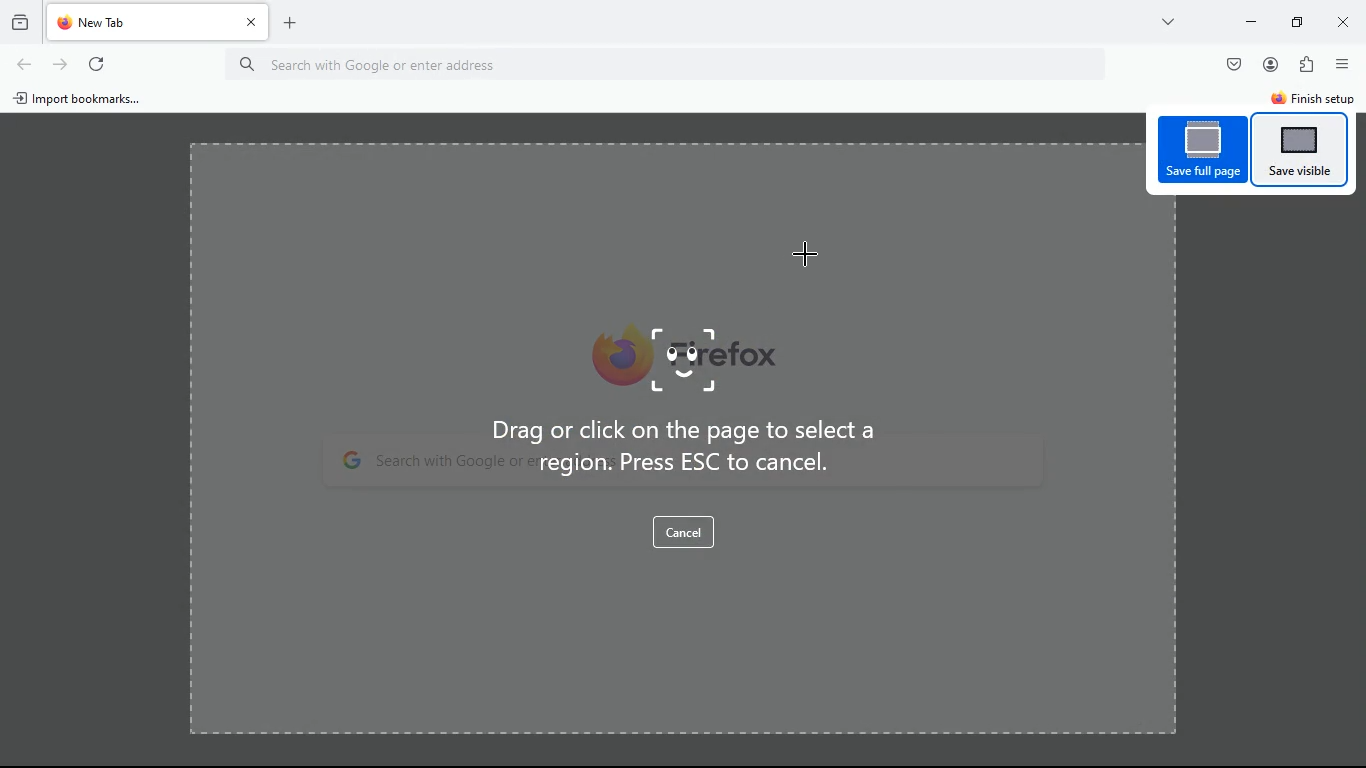  I want to click on close, so click(1340, 21).